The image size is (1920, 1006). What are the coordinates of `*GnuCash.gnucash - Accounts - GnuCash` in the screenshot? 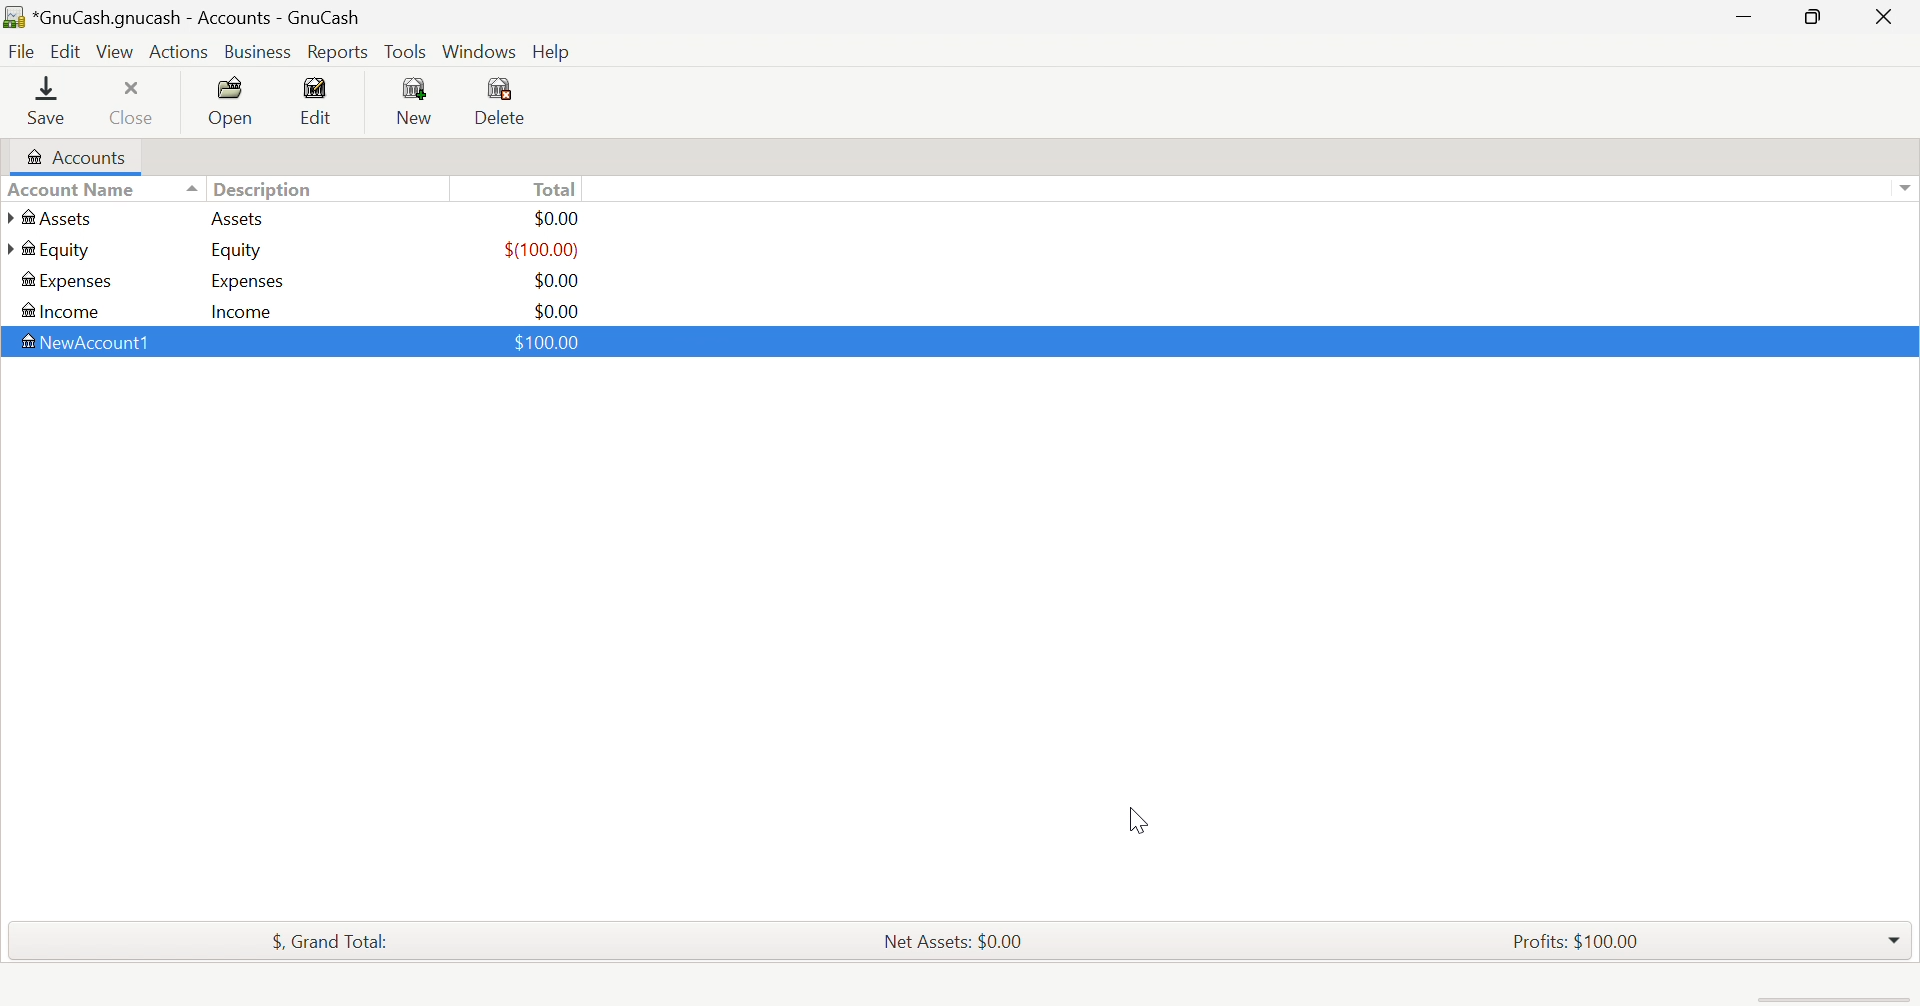 It's located at (184, 17).